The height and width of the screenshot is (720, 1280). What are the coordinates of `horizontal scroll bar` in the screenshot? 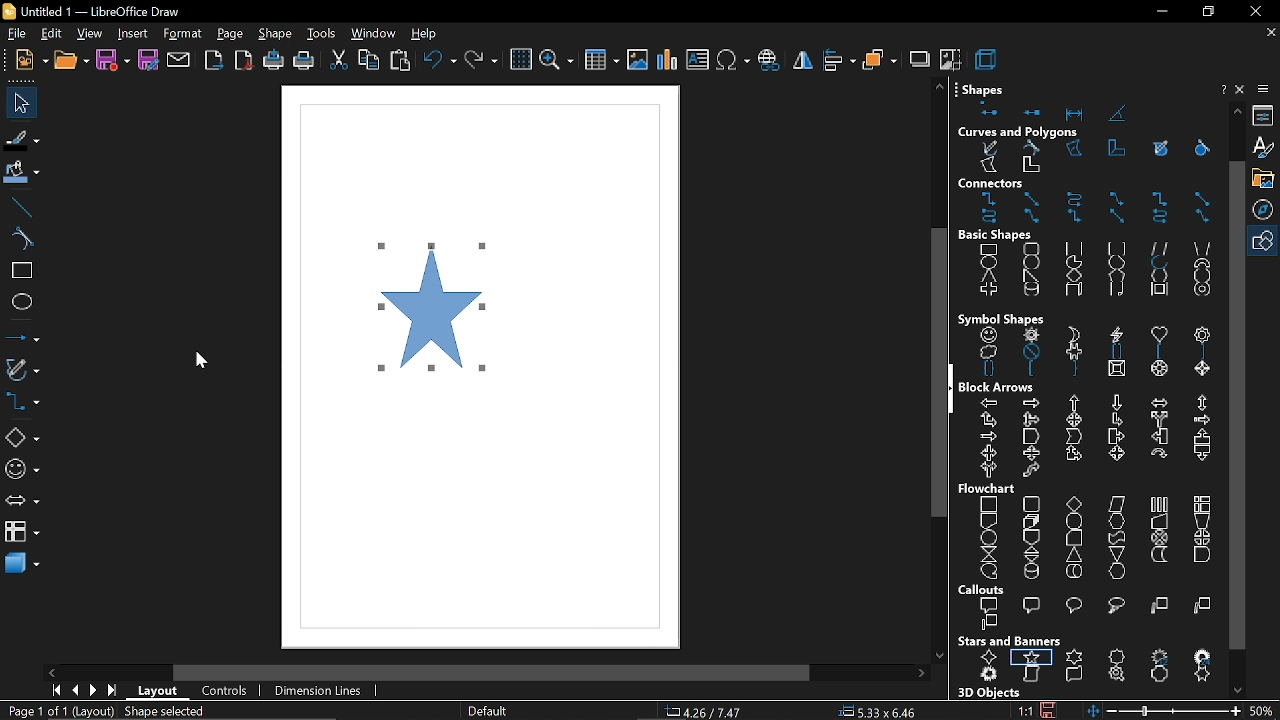 It's located at (487, 671).